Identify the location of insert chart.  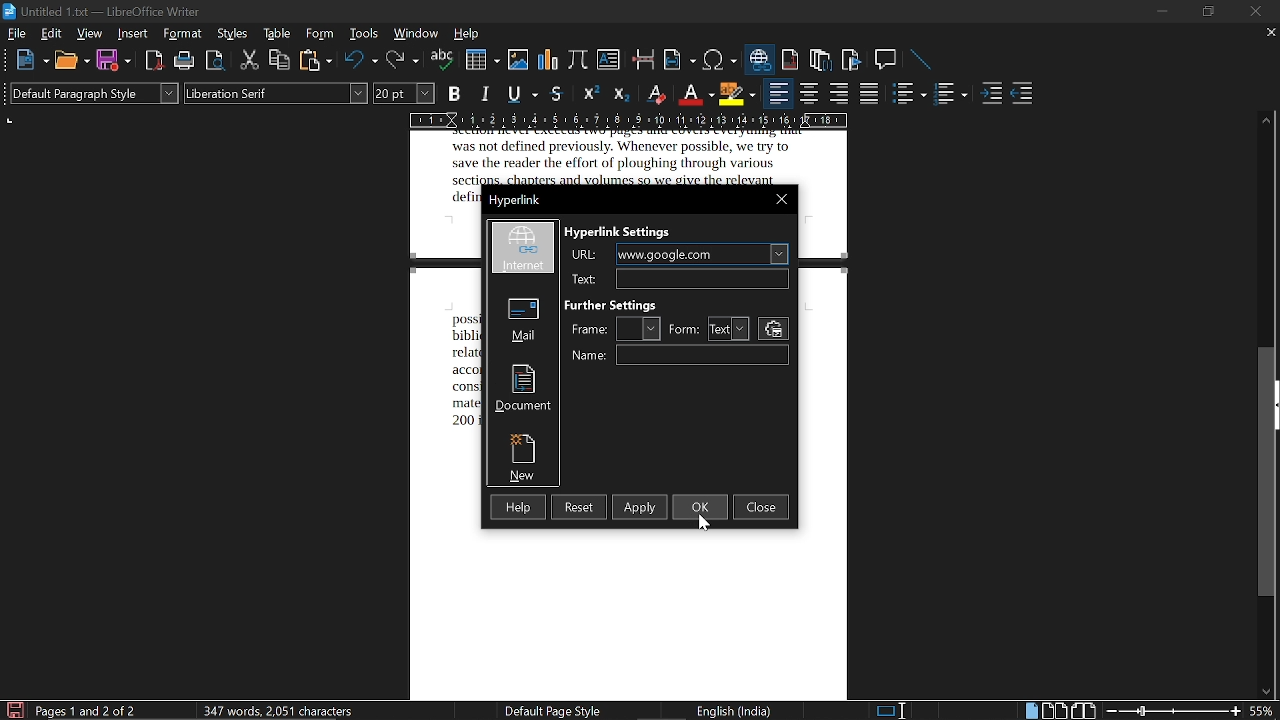
(549, 62).